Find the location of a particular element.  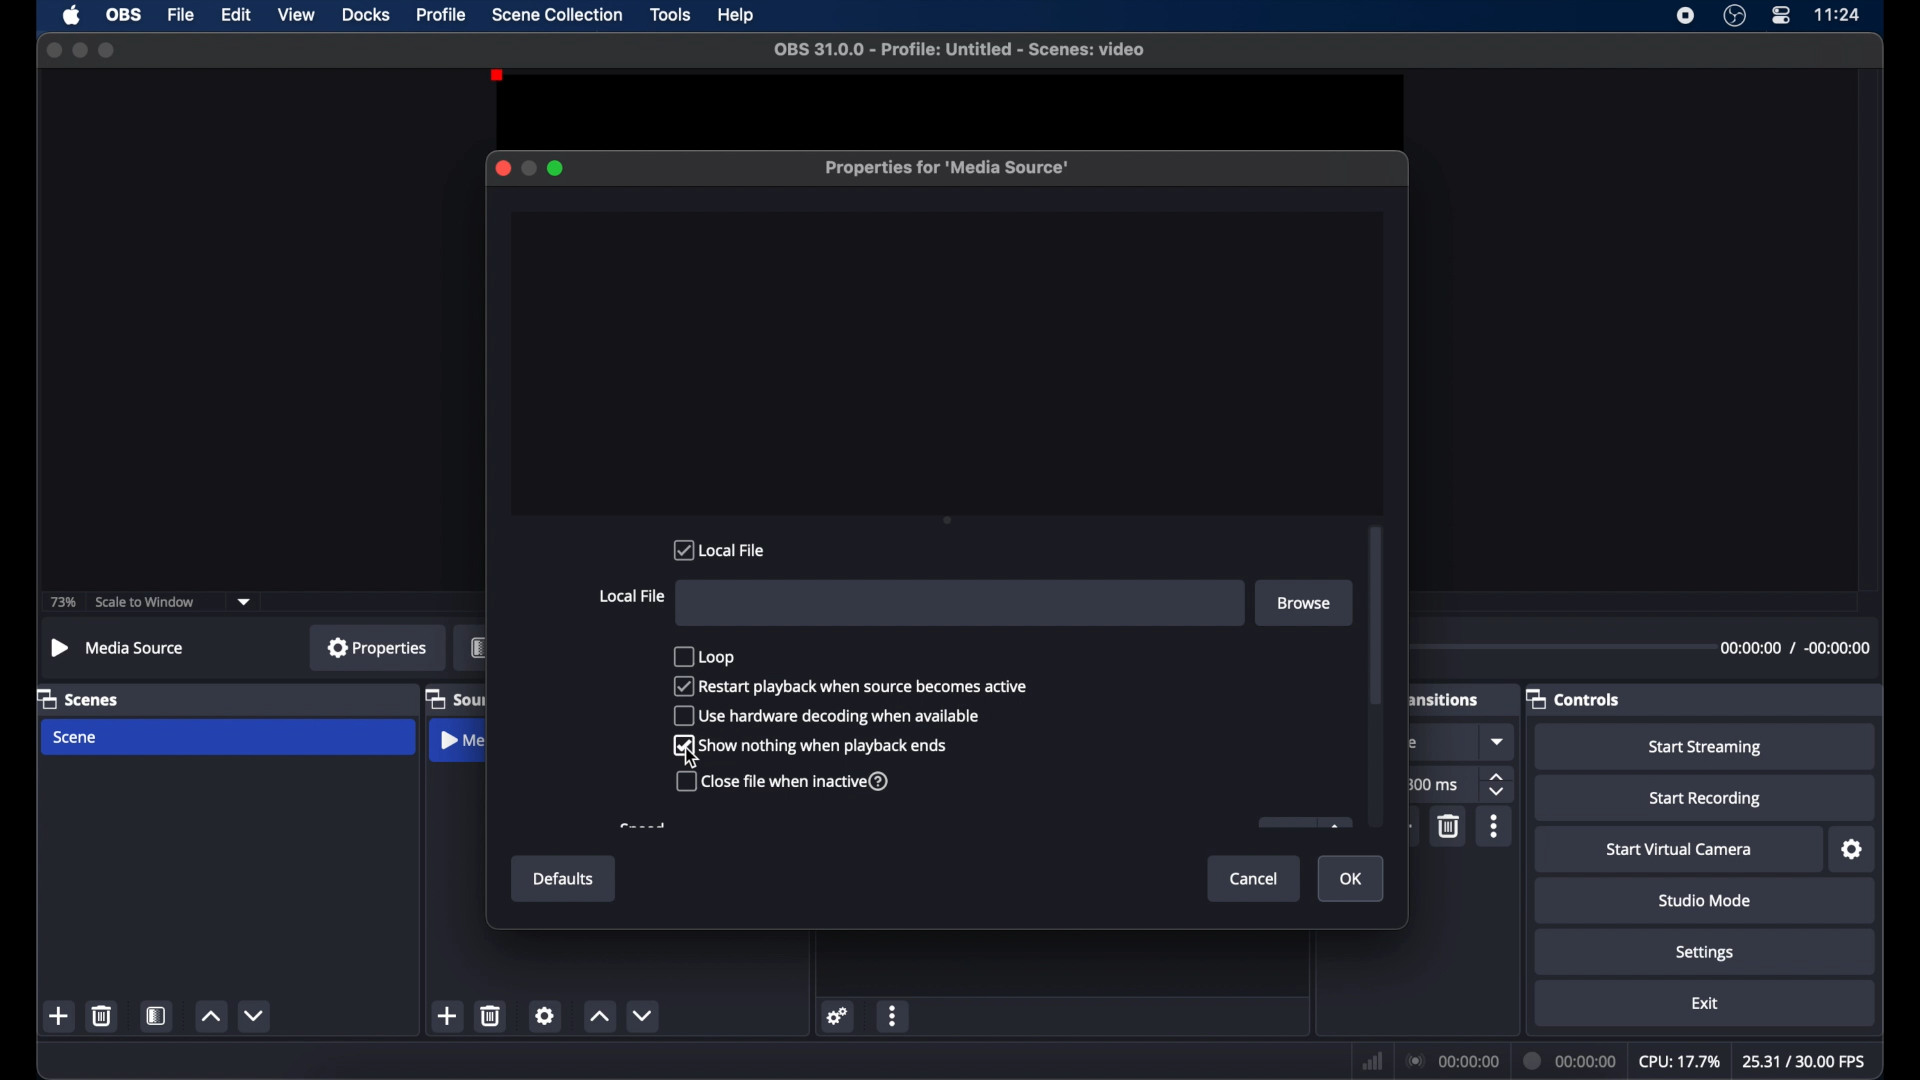

scene is located at coordinates (78, 738).